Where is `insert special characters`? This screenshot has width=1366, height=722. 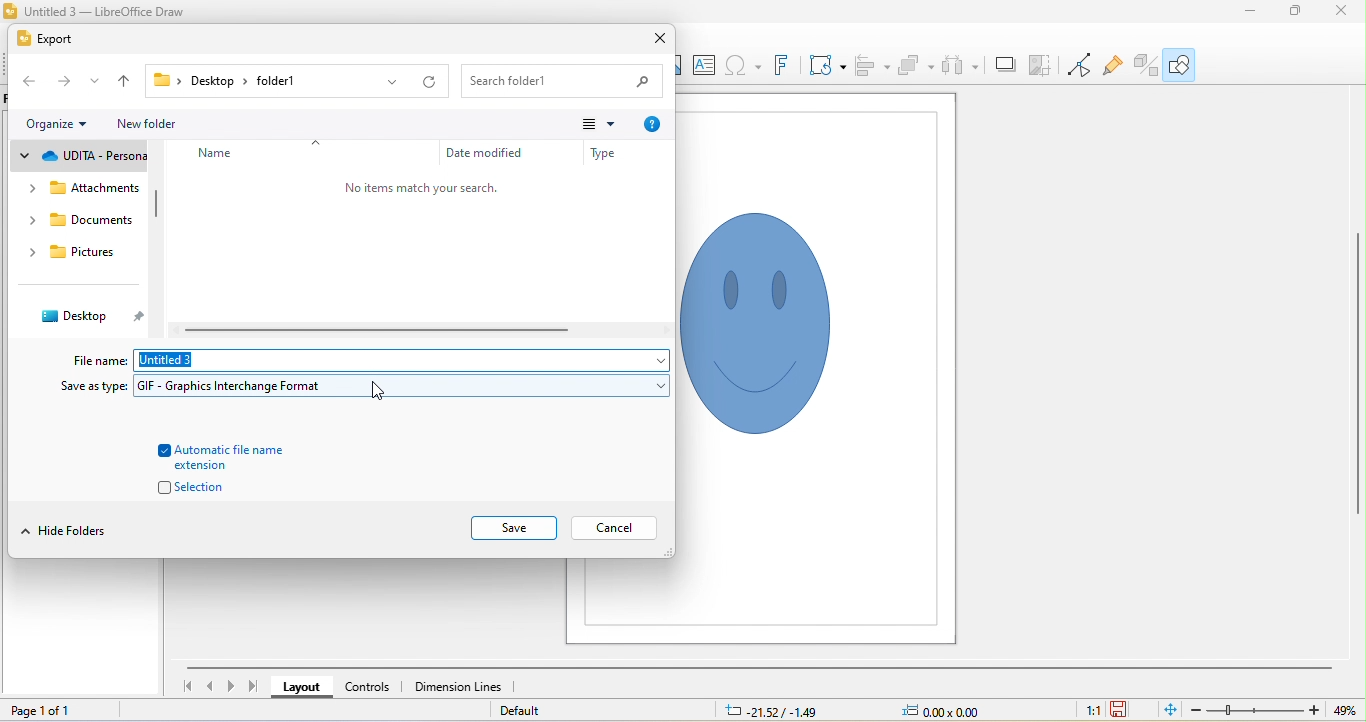
insert special characters is located at coordinates (744, 66).